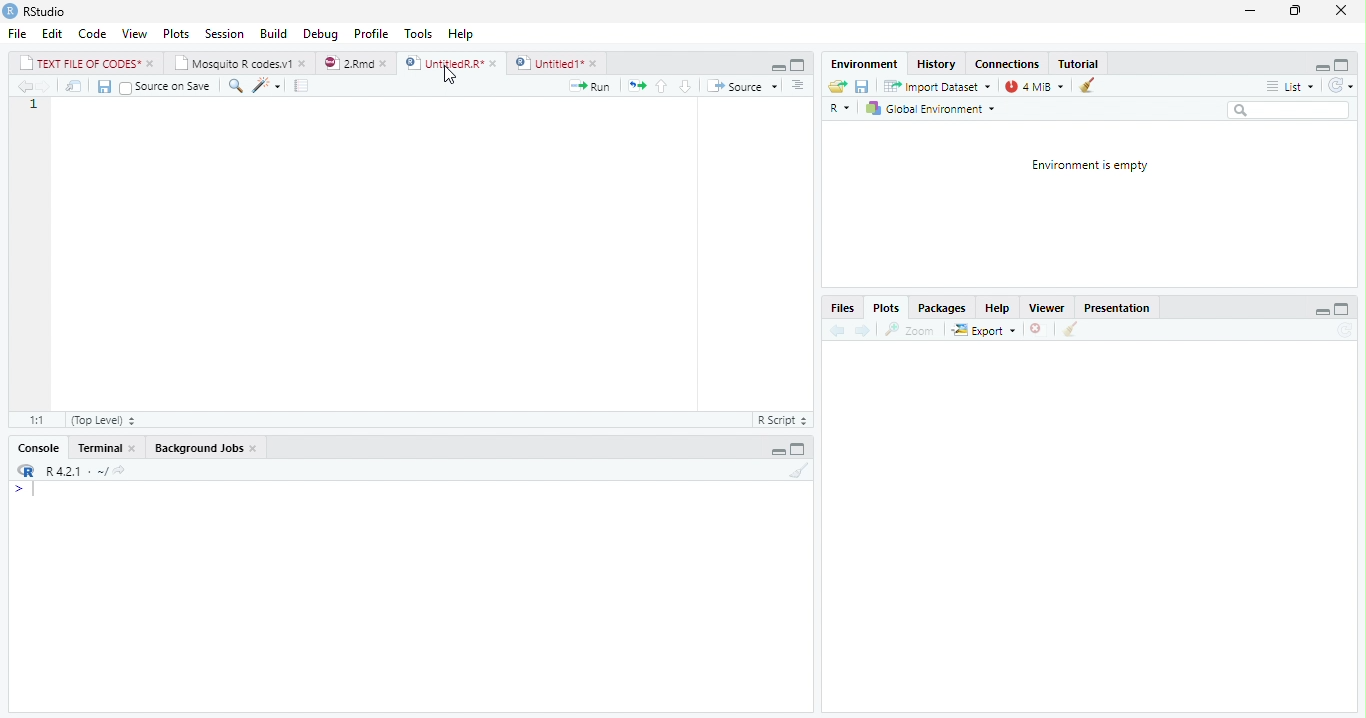  What do you see at coordinates (86, 471) in the screenshot?
I see `R421 - ~/` at bounding box center [86, 471].